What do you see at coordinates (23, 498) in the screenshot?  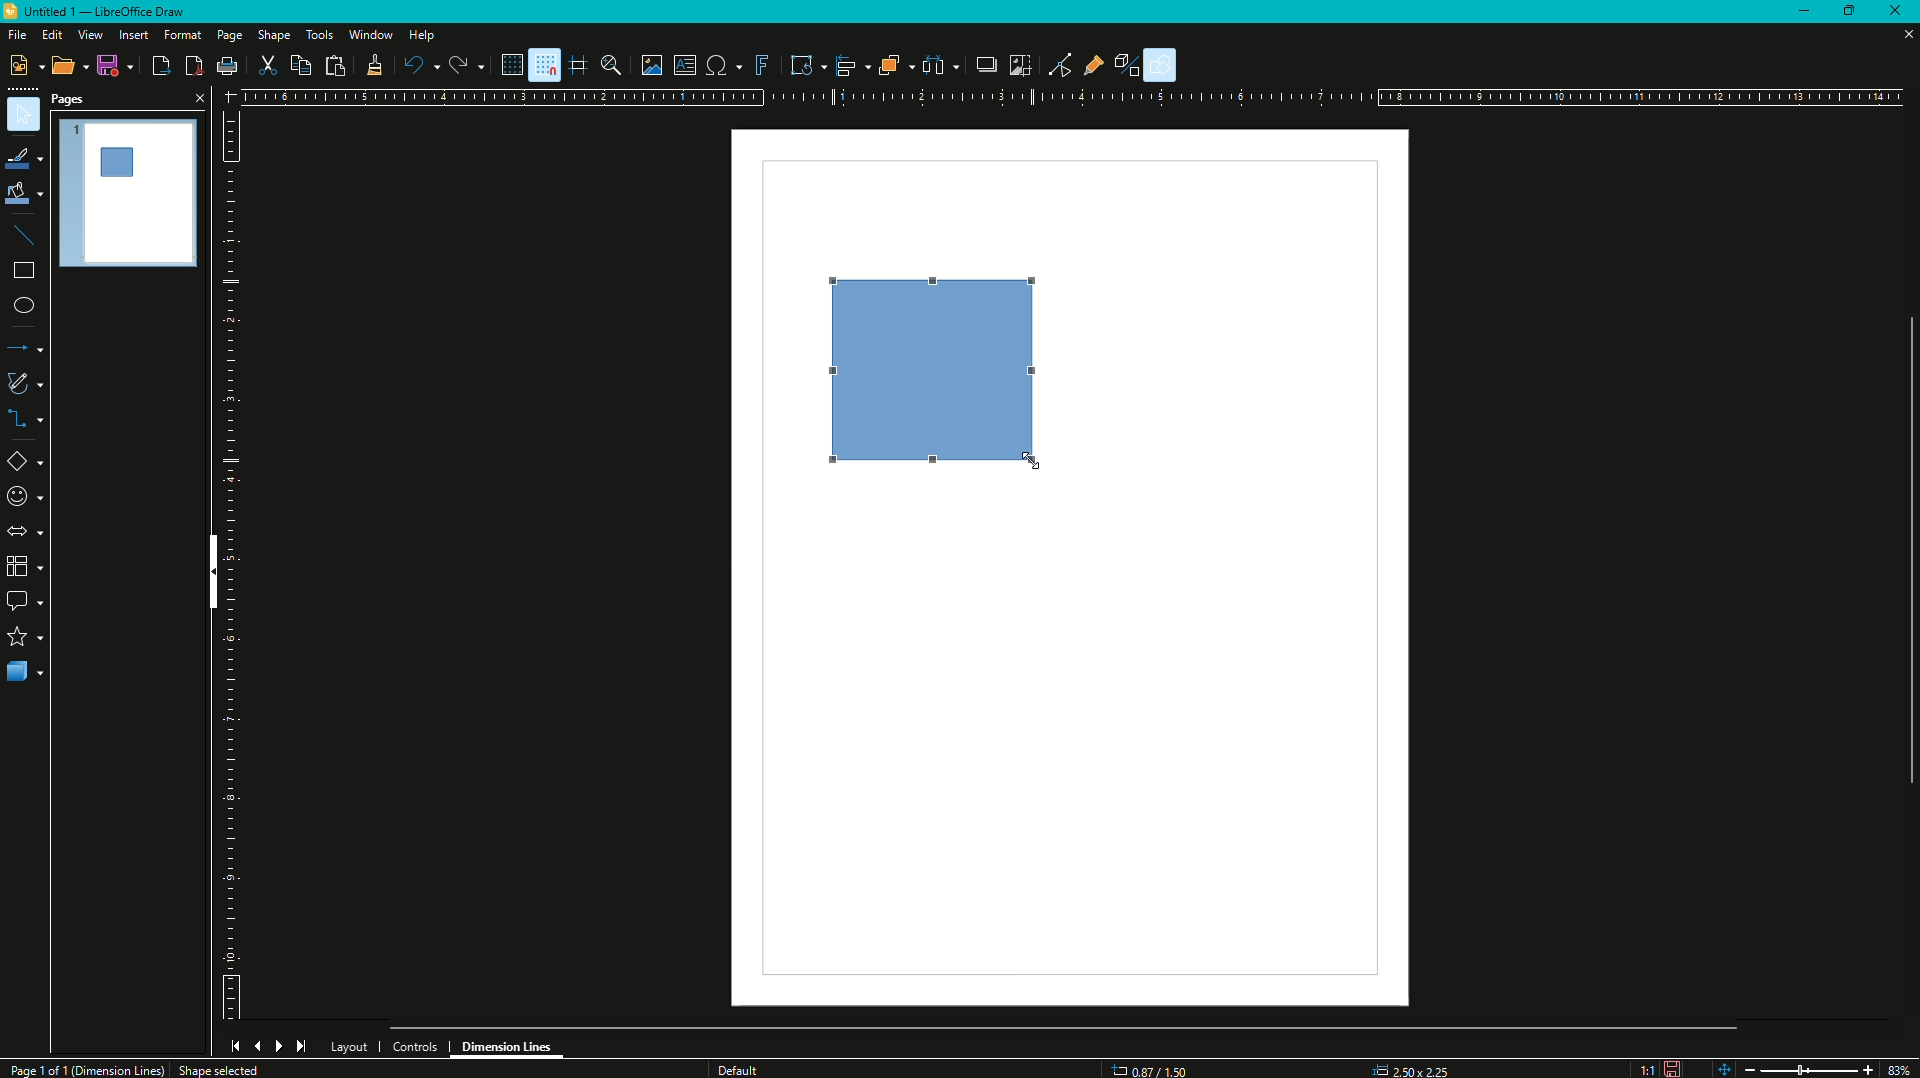 I see `Insert Characters` at bounding box center [23, 498].